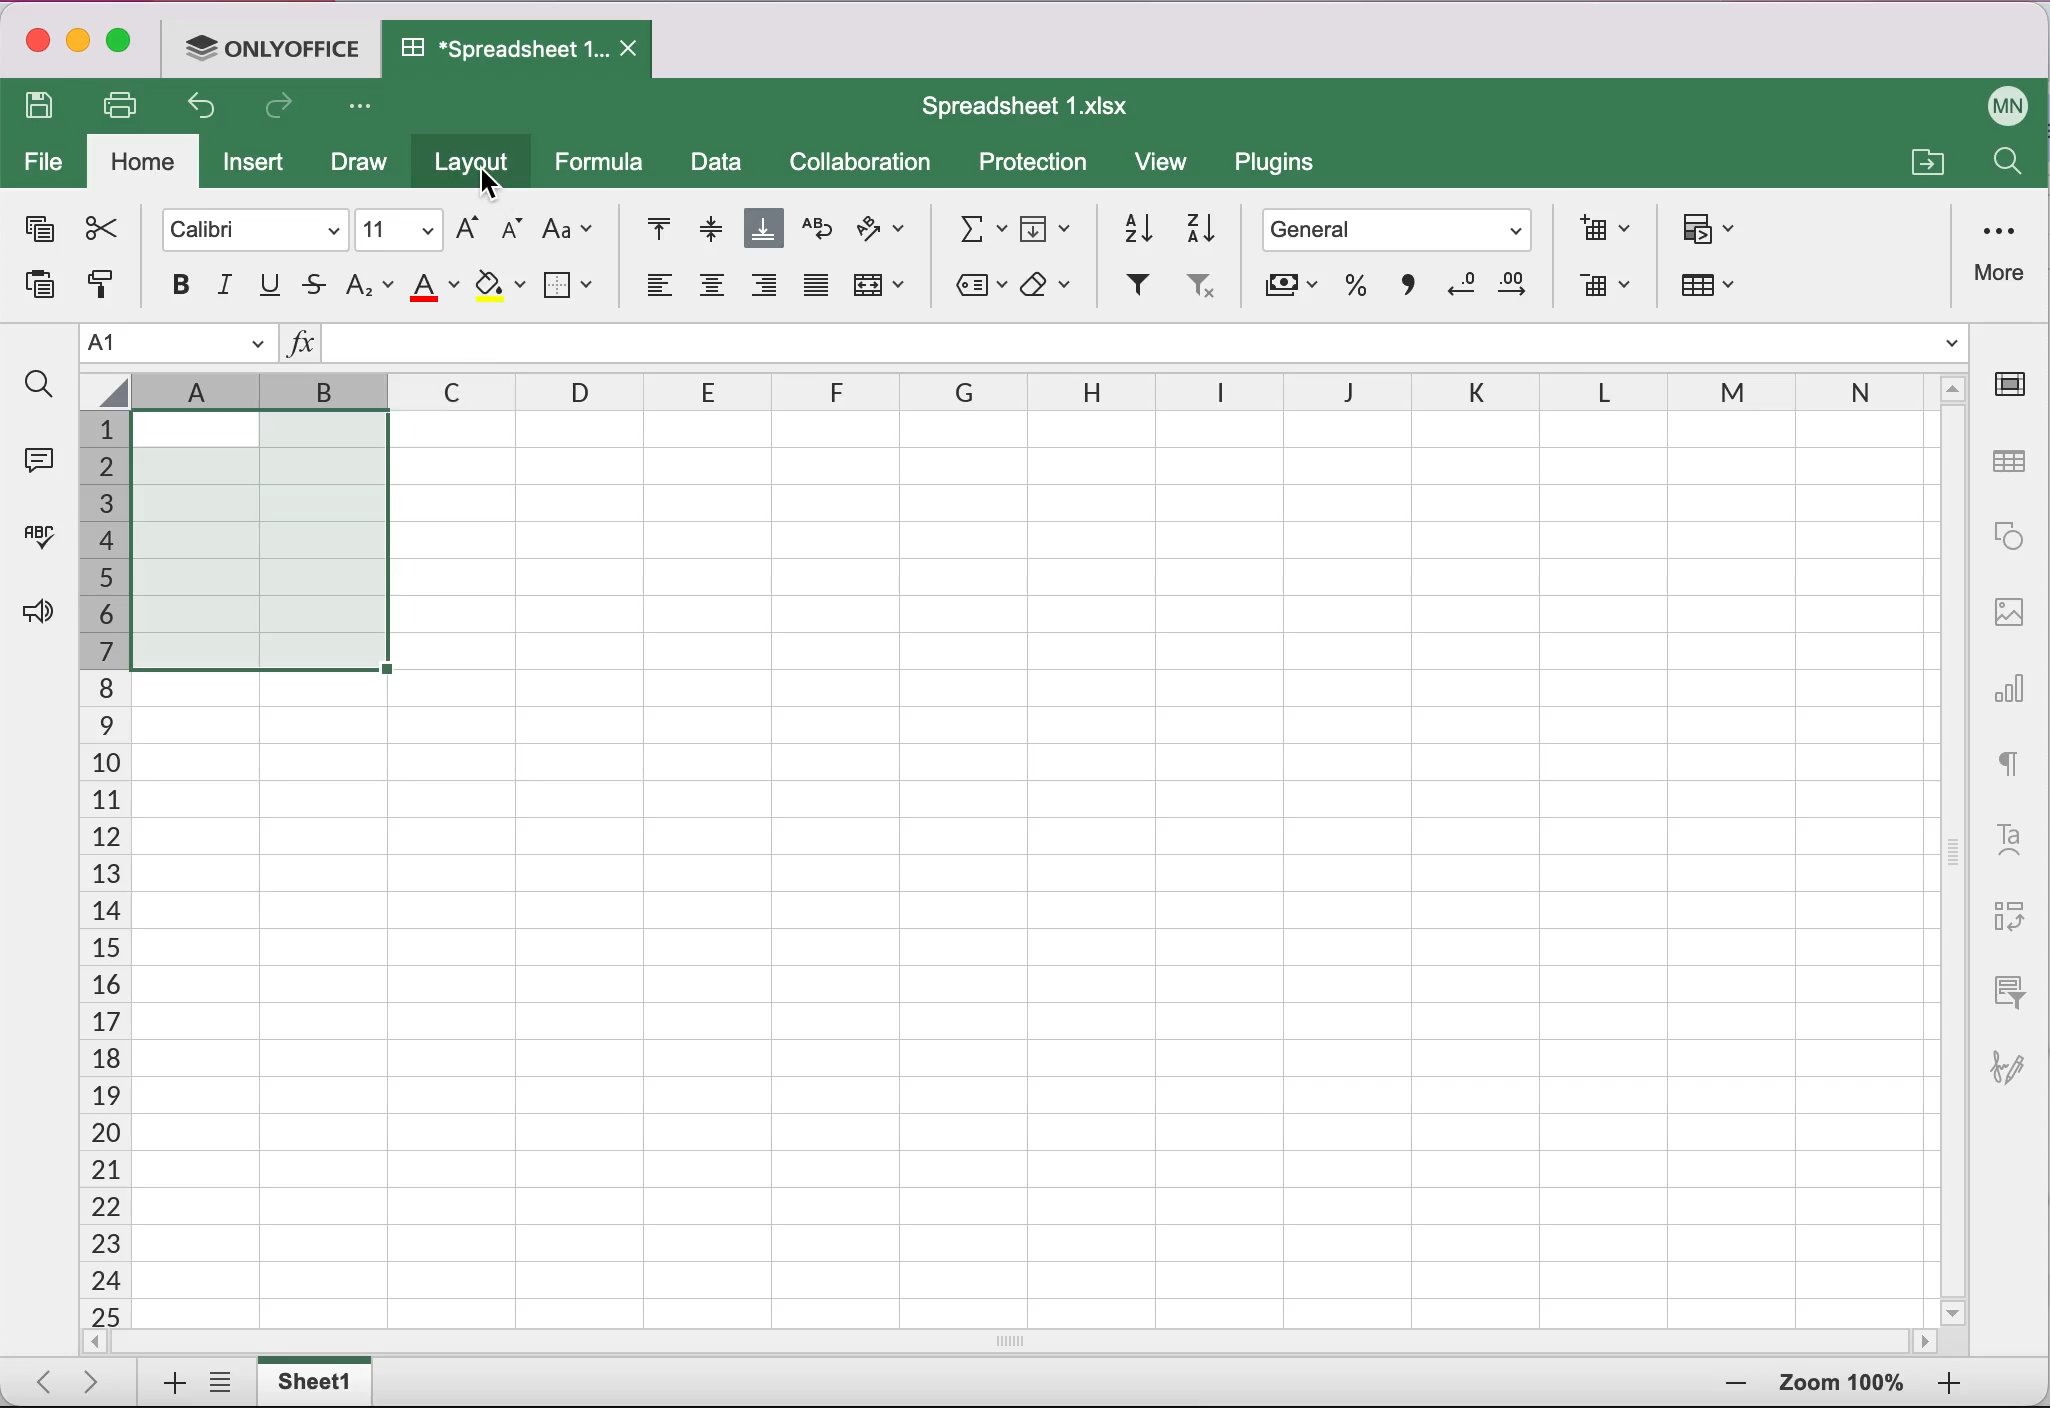 The width and height of the screenshot is (2050, 1408). Describe the element at coordinates (1052, 286) in the screenshot. I see `clear` at that location.